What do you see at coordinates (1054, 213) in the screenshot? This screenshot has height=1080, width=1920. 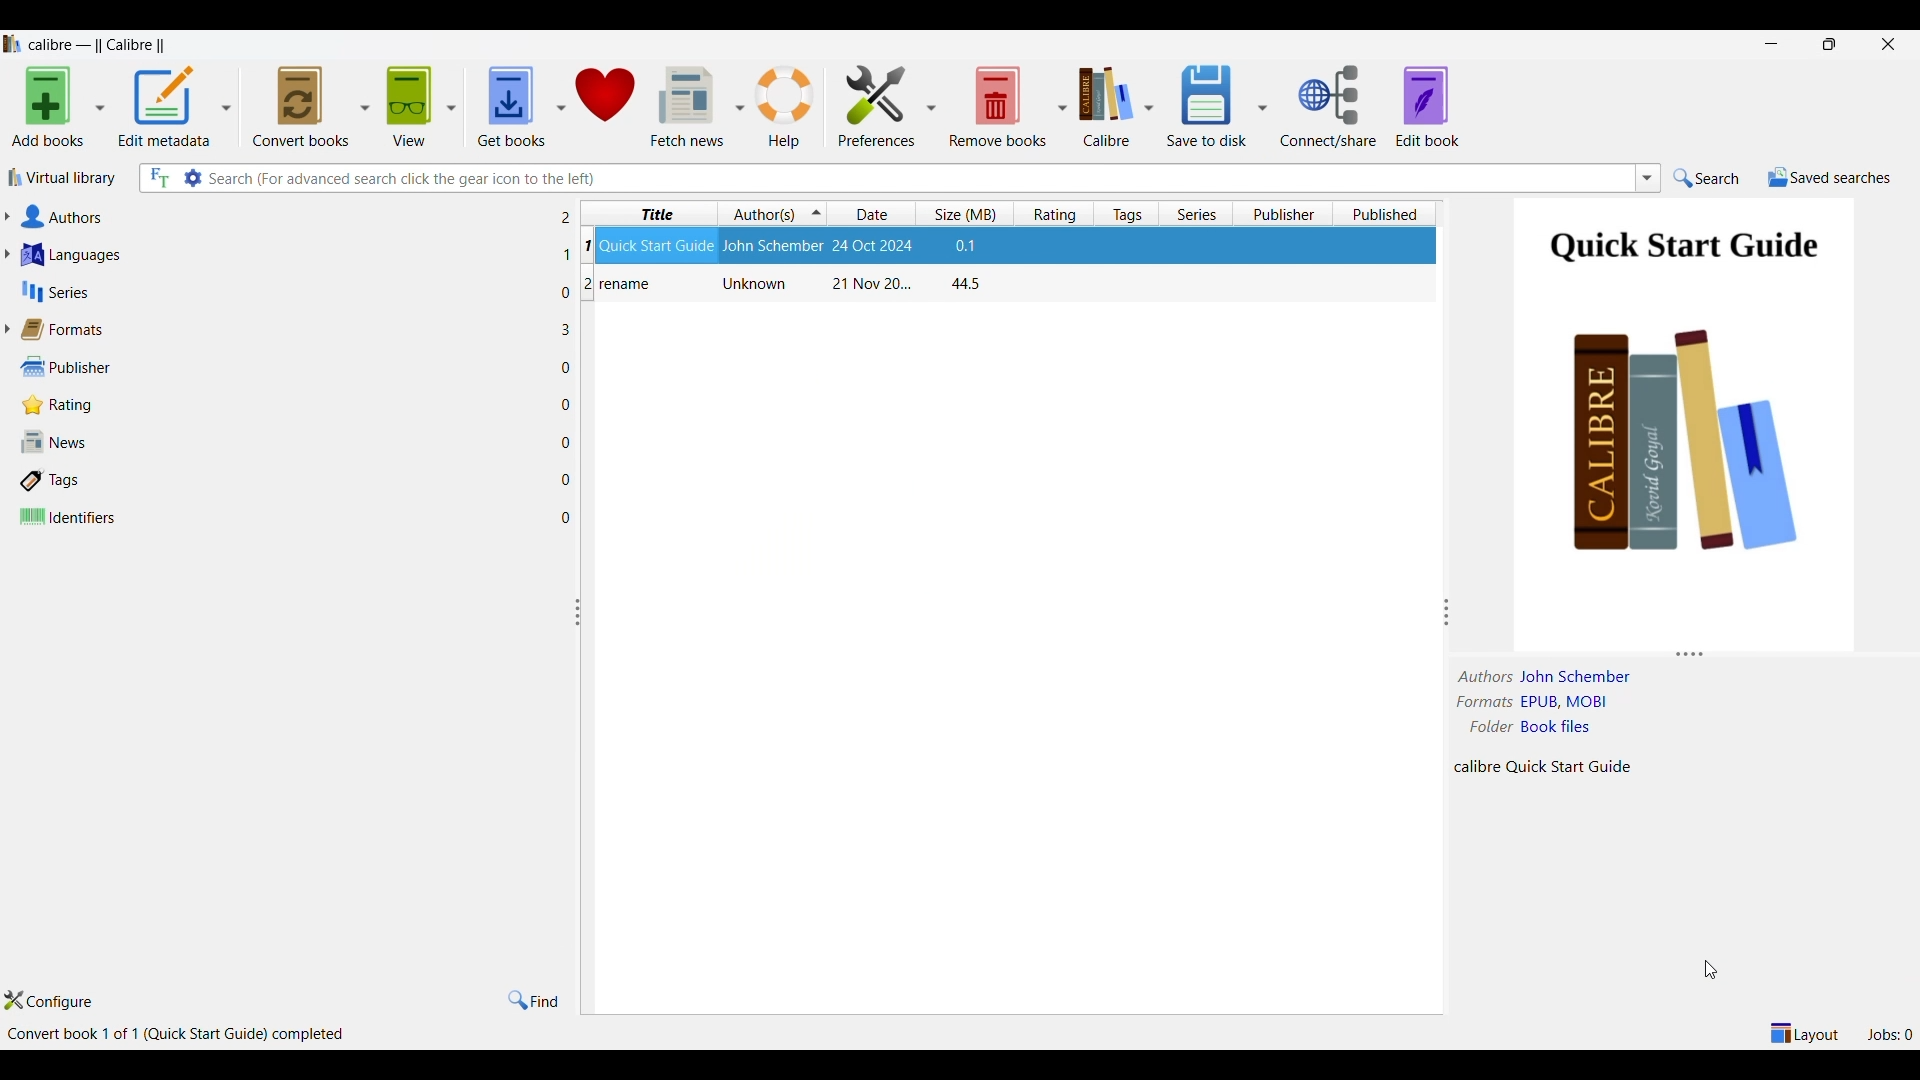 I see `Rating column` at bounding box center [1054, 213].